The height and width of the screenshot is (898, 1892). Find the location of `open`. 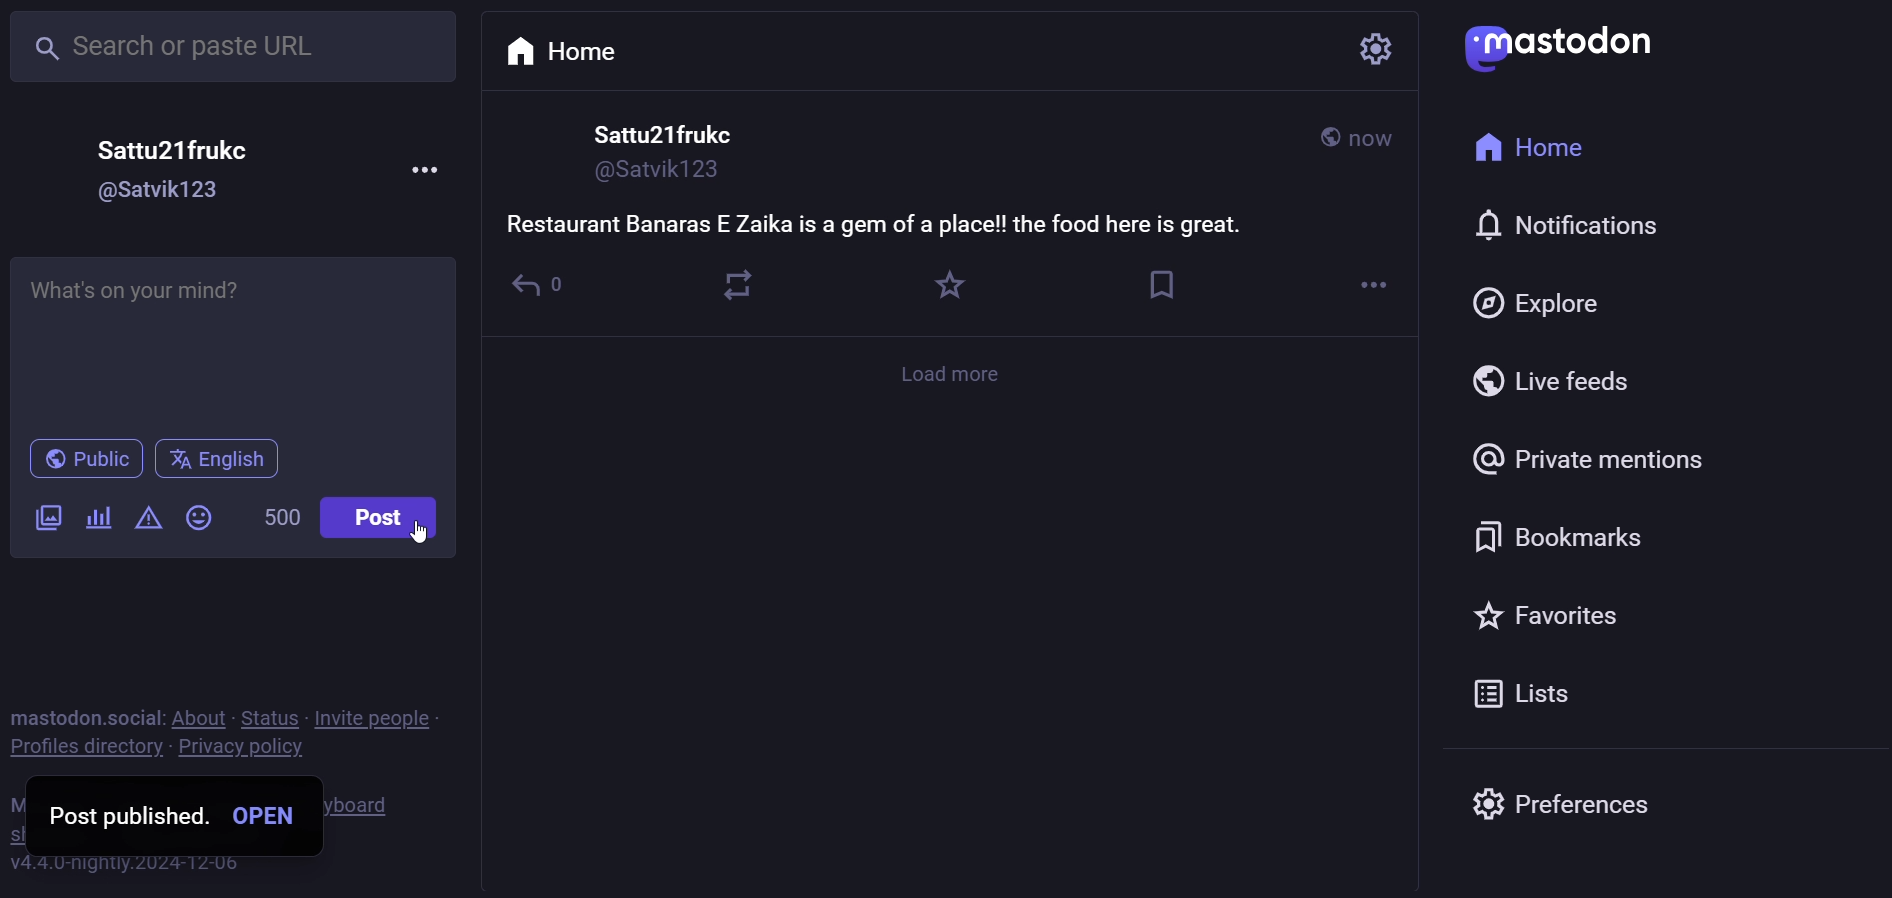

open is located at coordinates (266, 815).